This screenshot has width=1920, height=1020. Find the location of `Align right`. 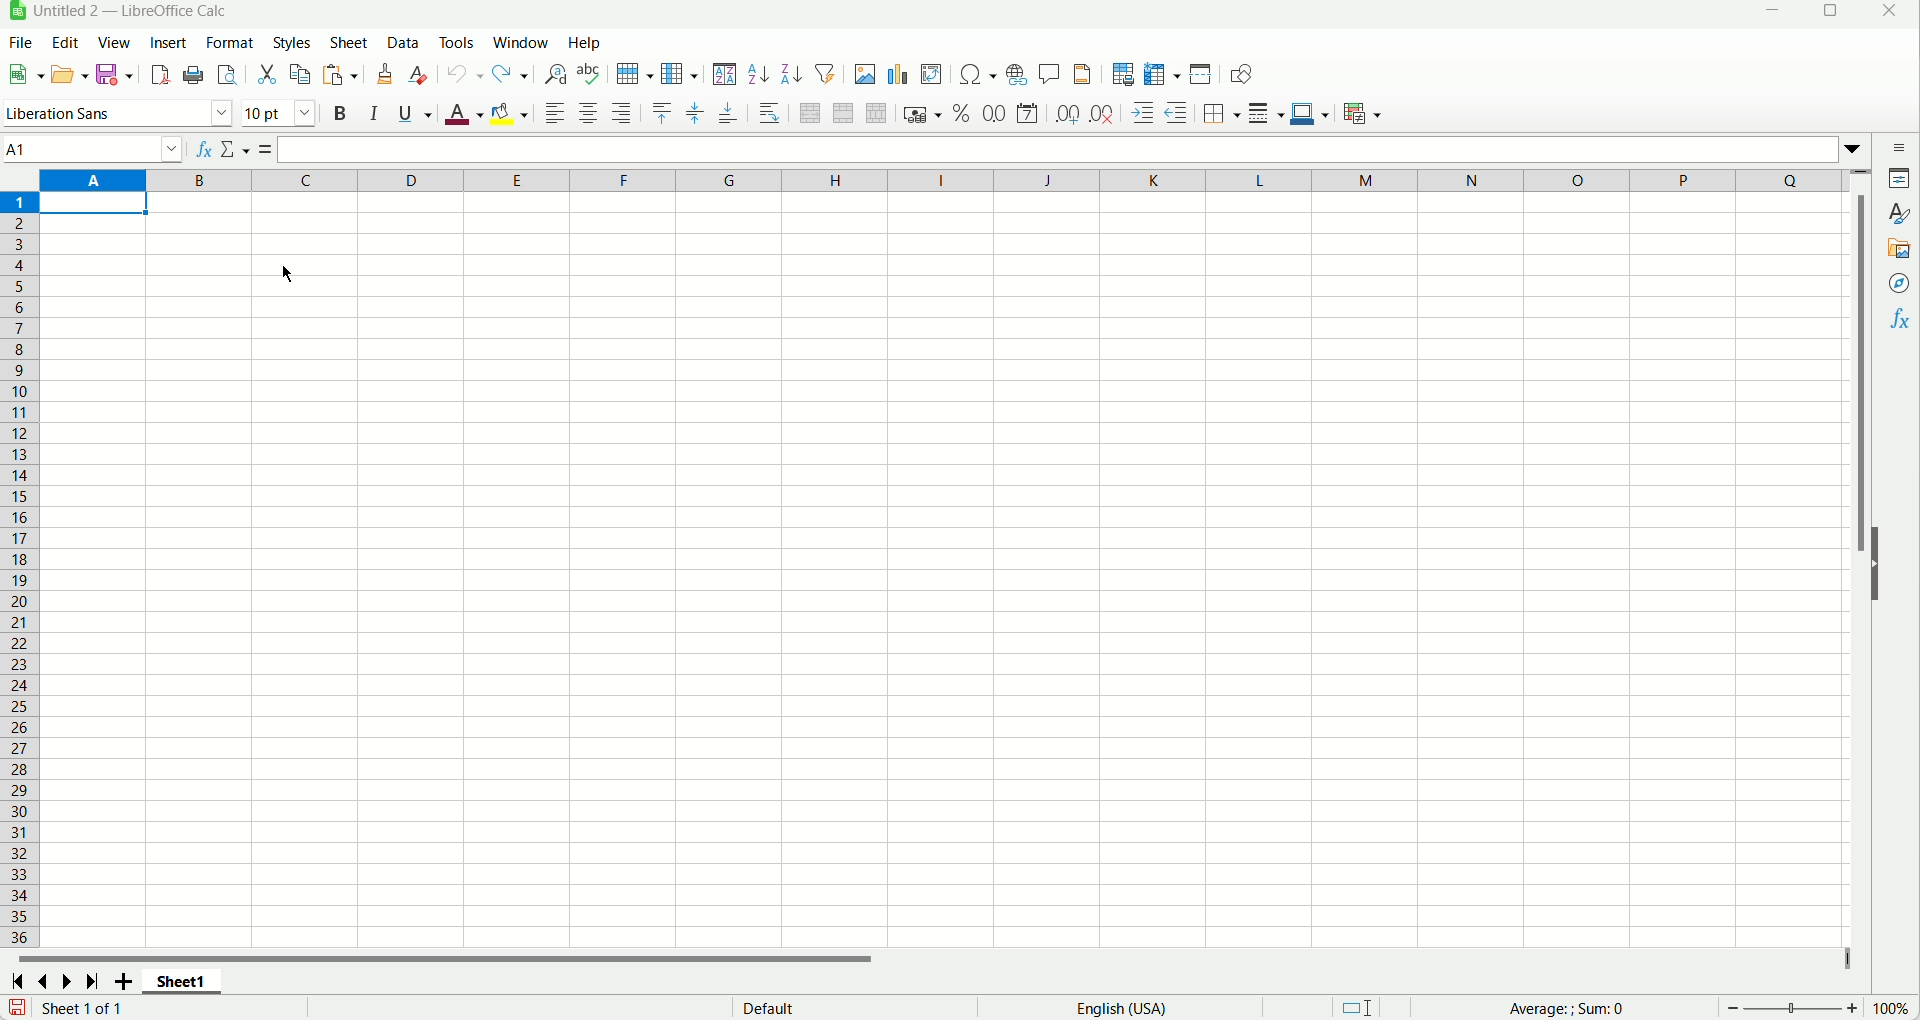

Align right is located at coordinates (621, 114).